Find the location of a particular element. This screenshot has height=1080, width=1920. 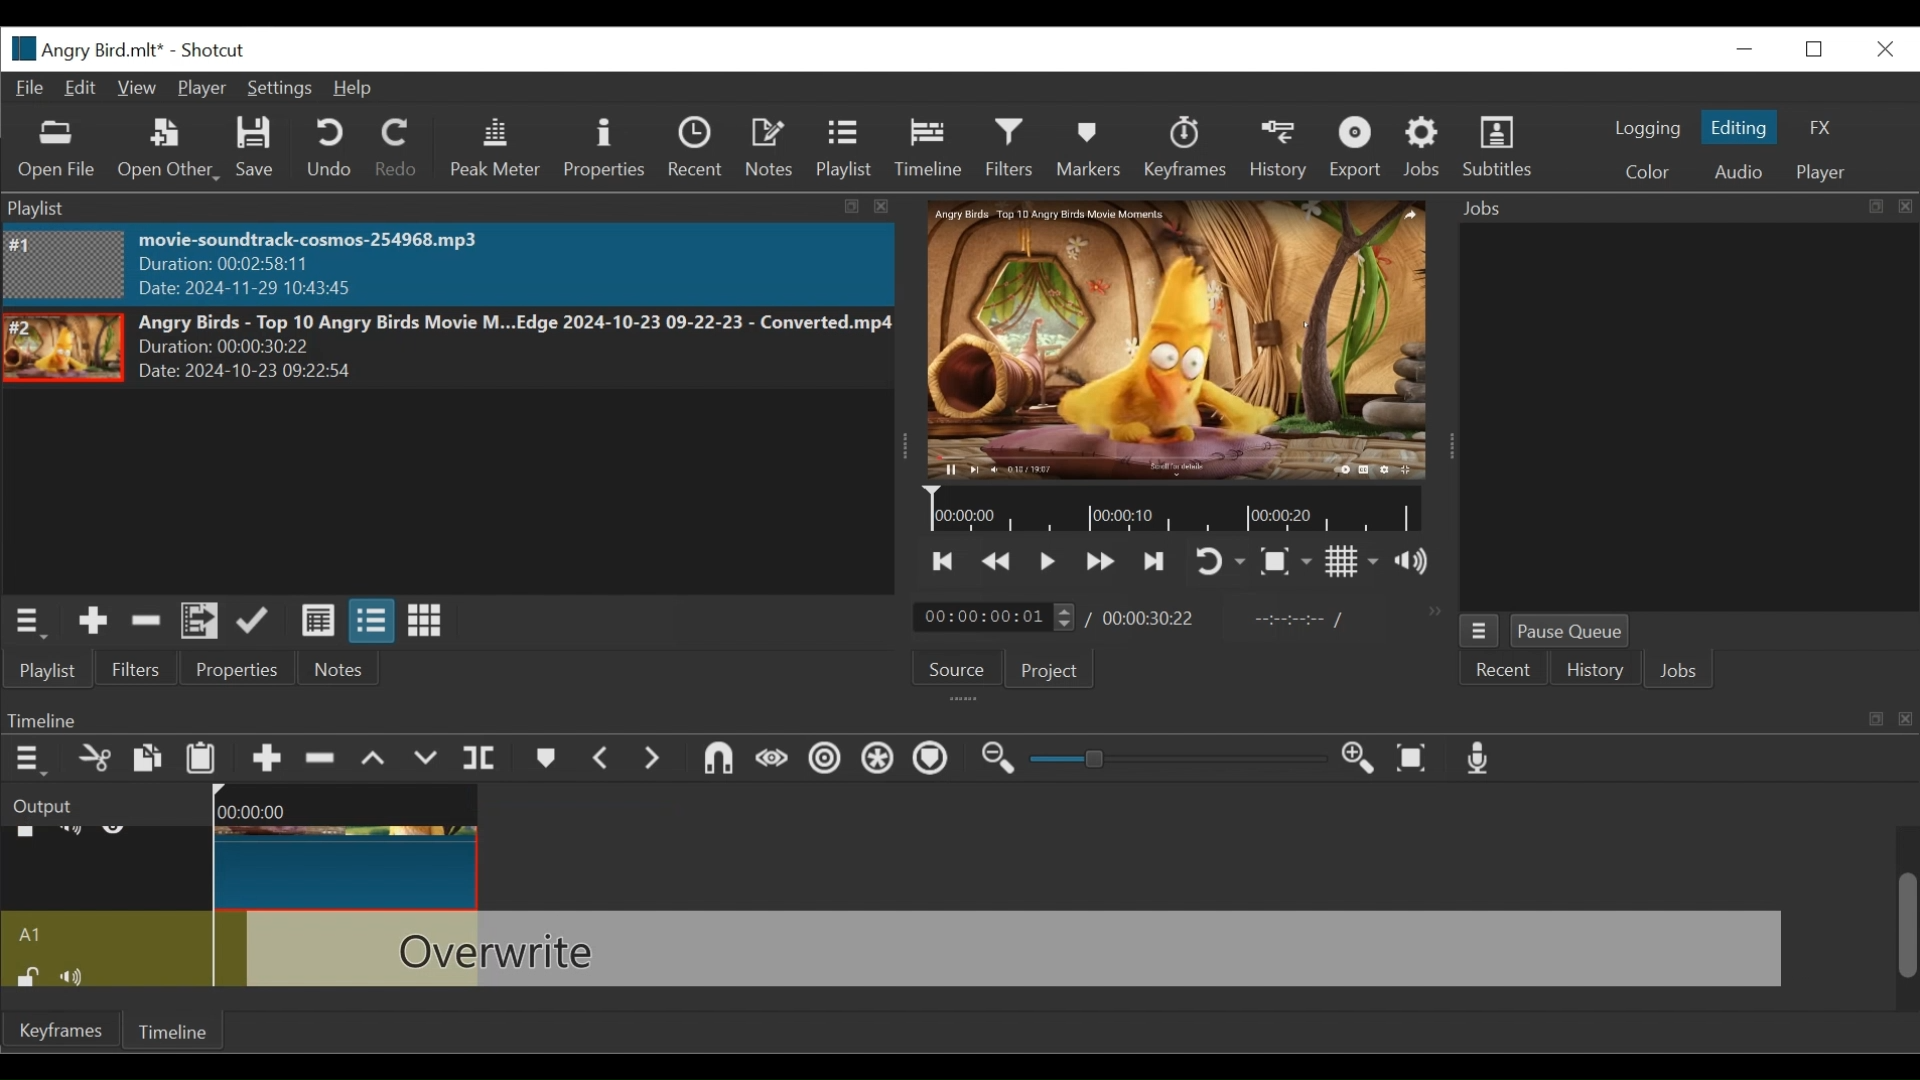

Toggle display grid on the player is located at coordinates (1353, 563).